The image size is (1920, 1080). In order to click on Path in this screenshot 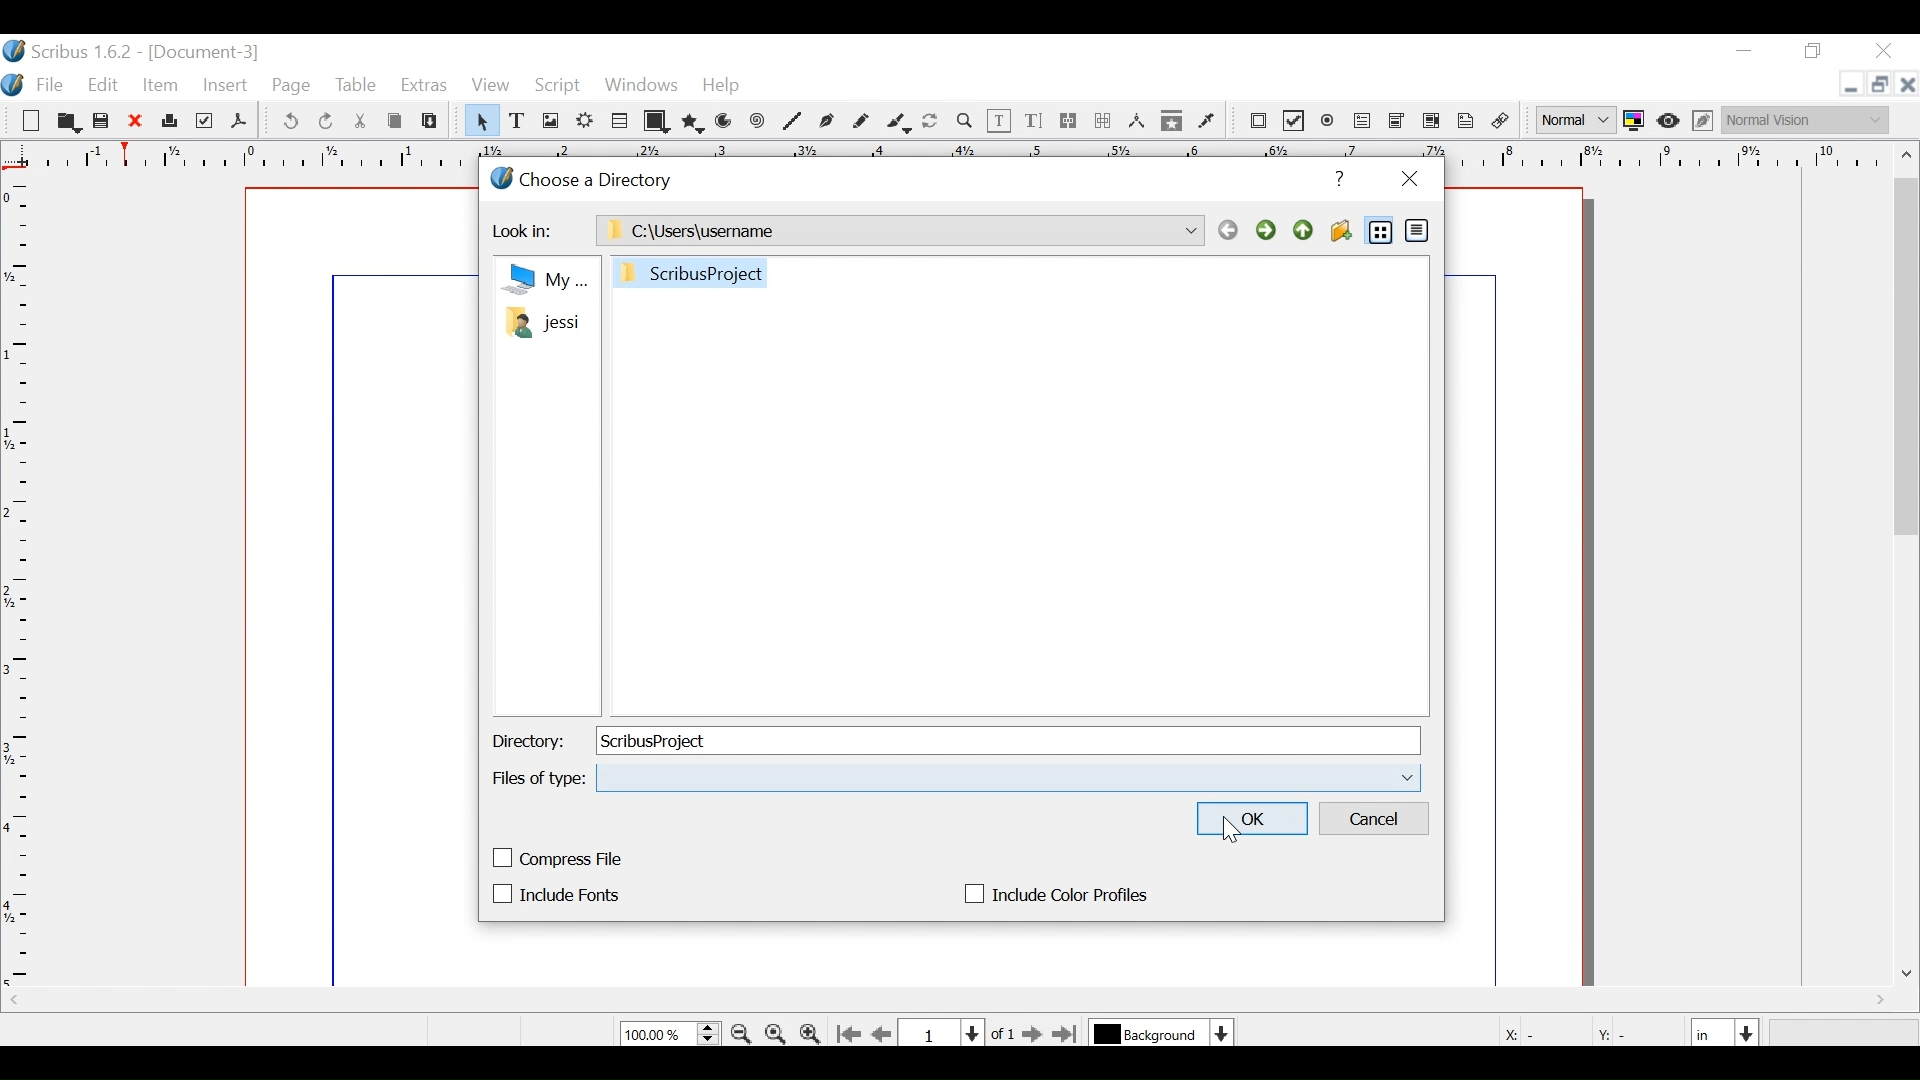, I will do `click(897, 231)`.